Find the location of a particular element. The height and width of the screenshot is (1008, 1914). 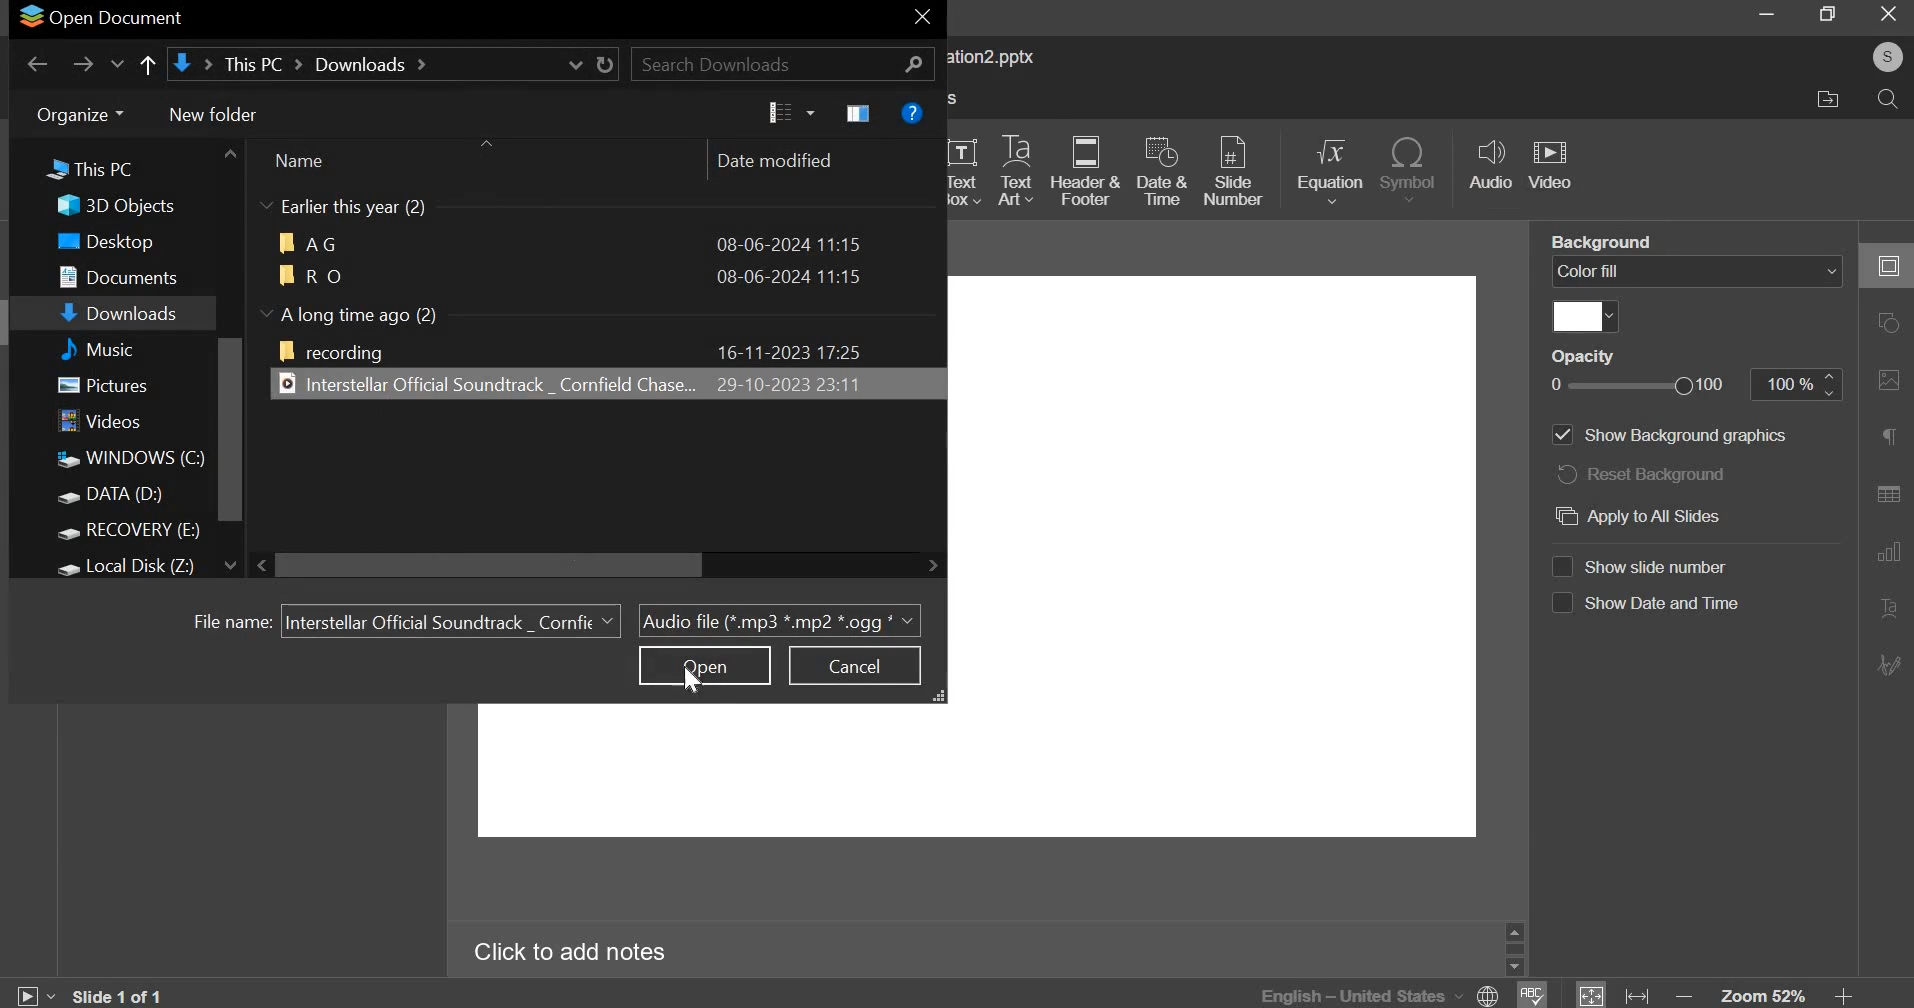

header & footer is located at coordinates (1090, 172).